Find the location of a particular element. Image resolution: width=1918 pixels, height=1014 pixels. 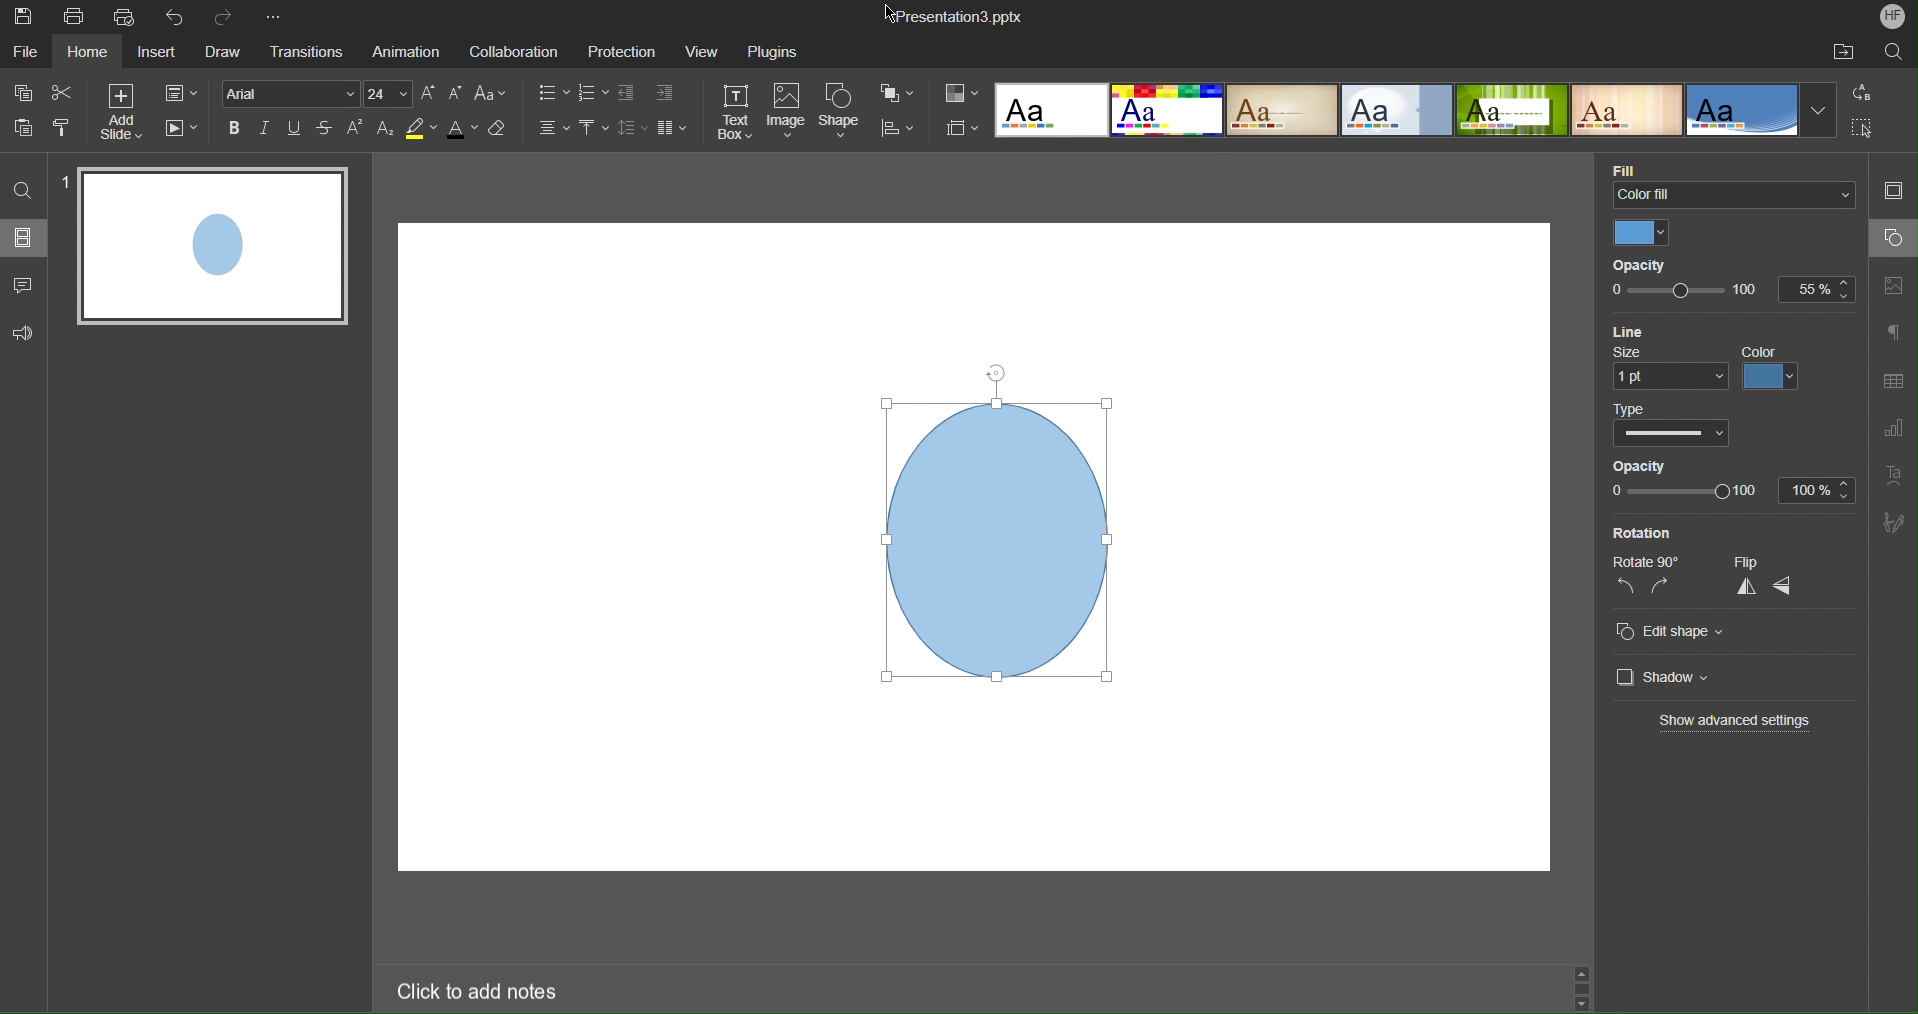

Table is located at coordinates (1894, 379).